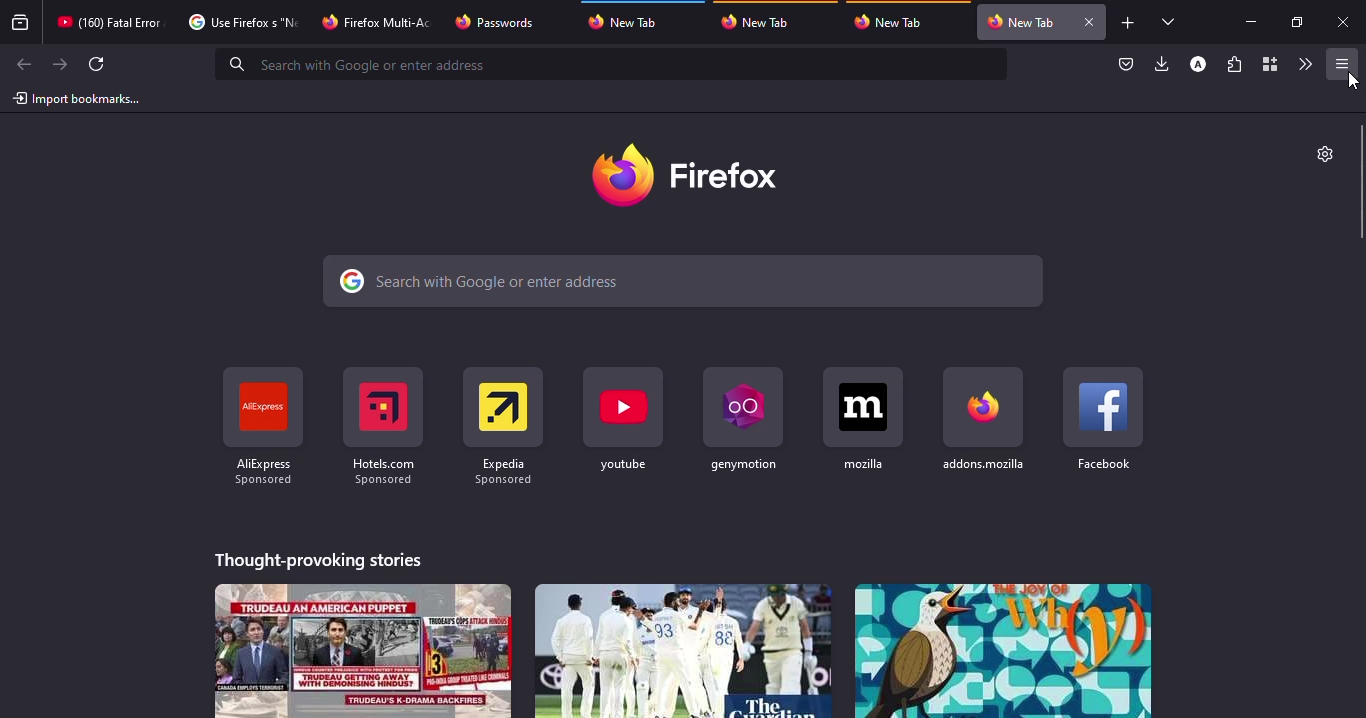 This screenshot has width=1366, height=718. What do you see at coordinates (1353, 80) in the screenshot?
I see `cursor` at bounding box center [1353, 80].